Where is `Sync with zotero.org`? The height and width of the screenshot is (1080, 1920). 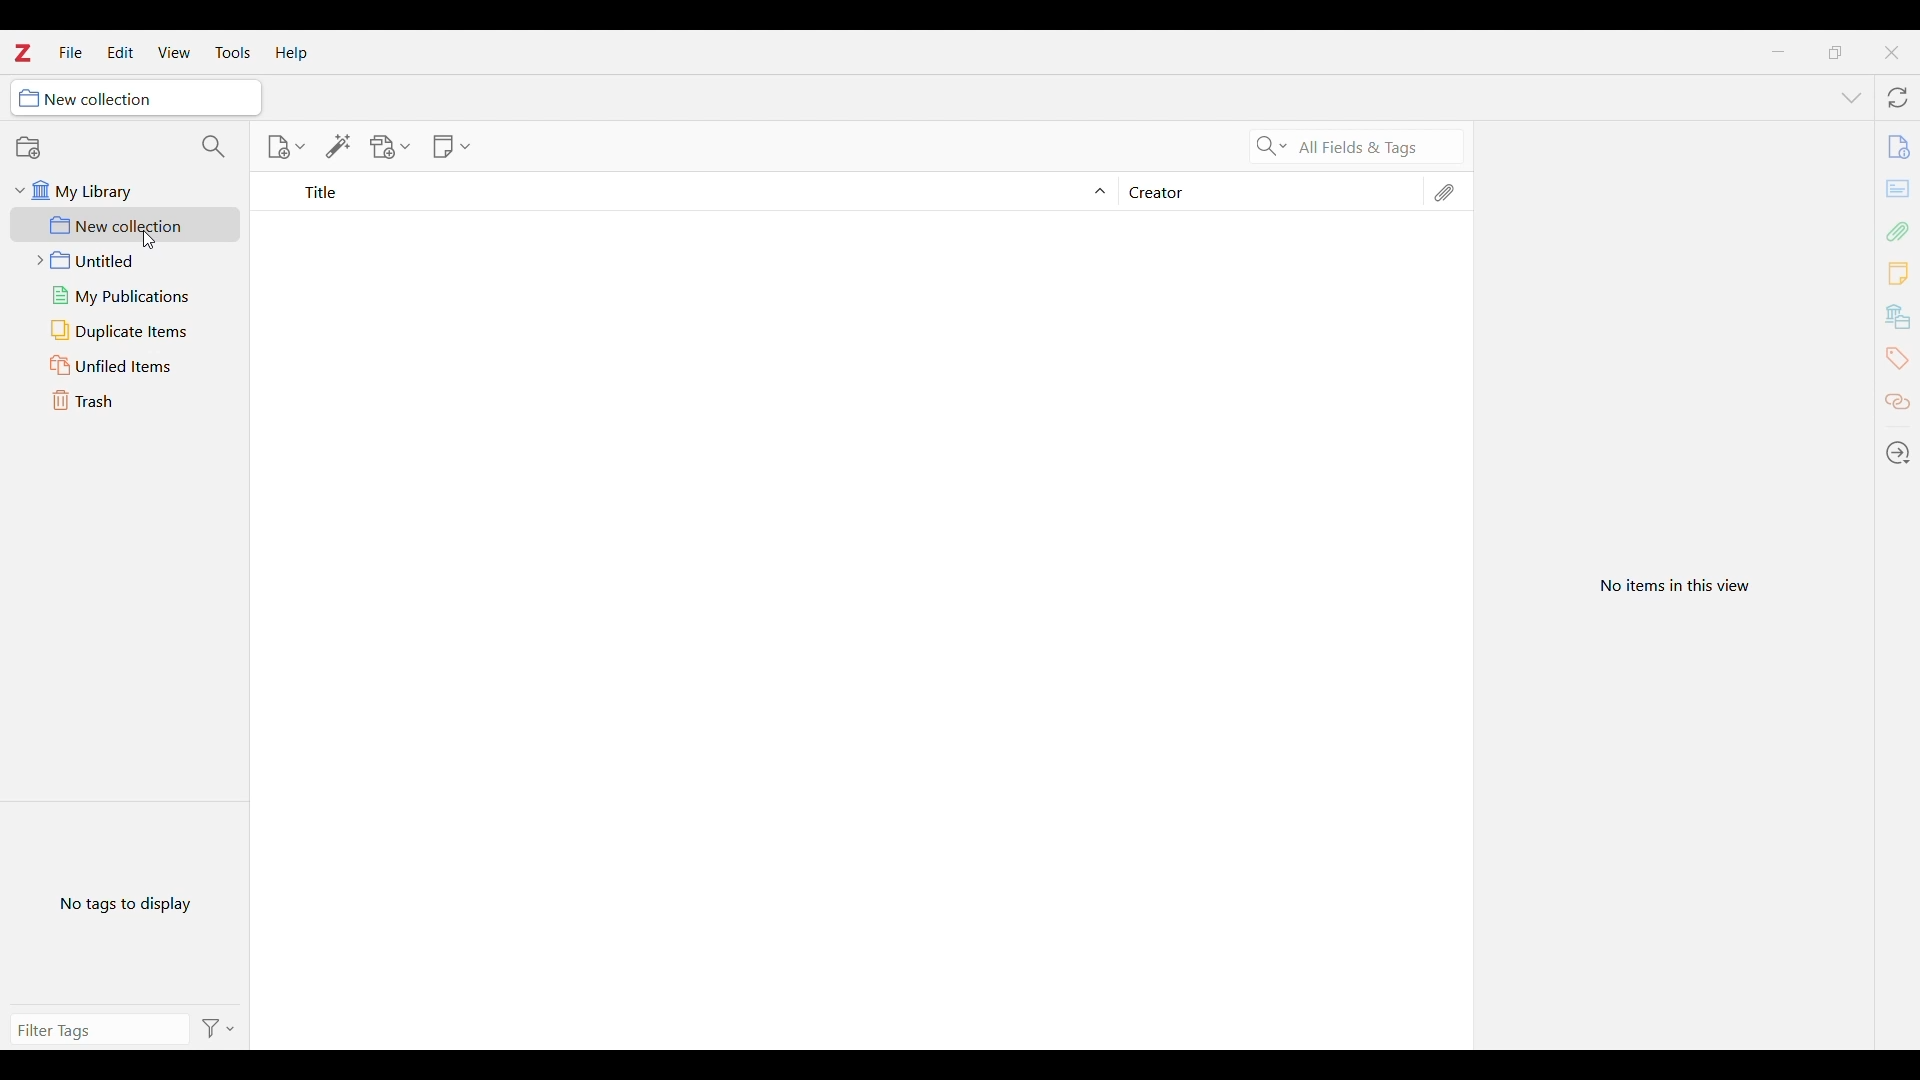
Sync with zotero.org is located at coordinates (1897, 97).